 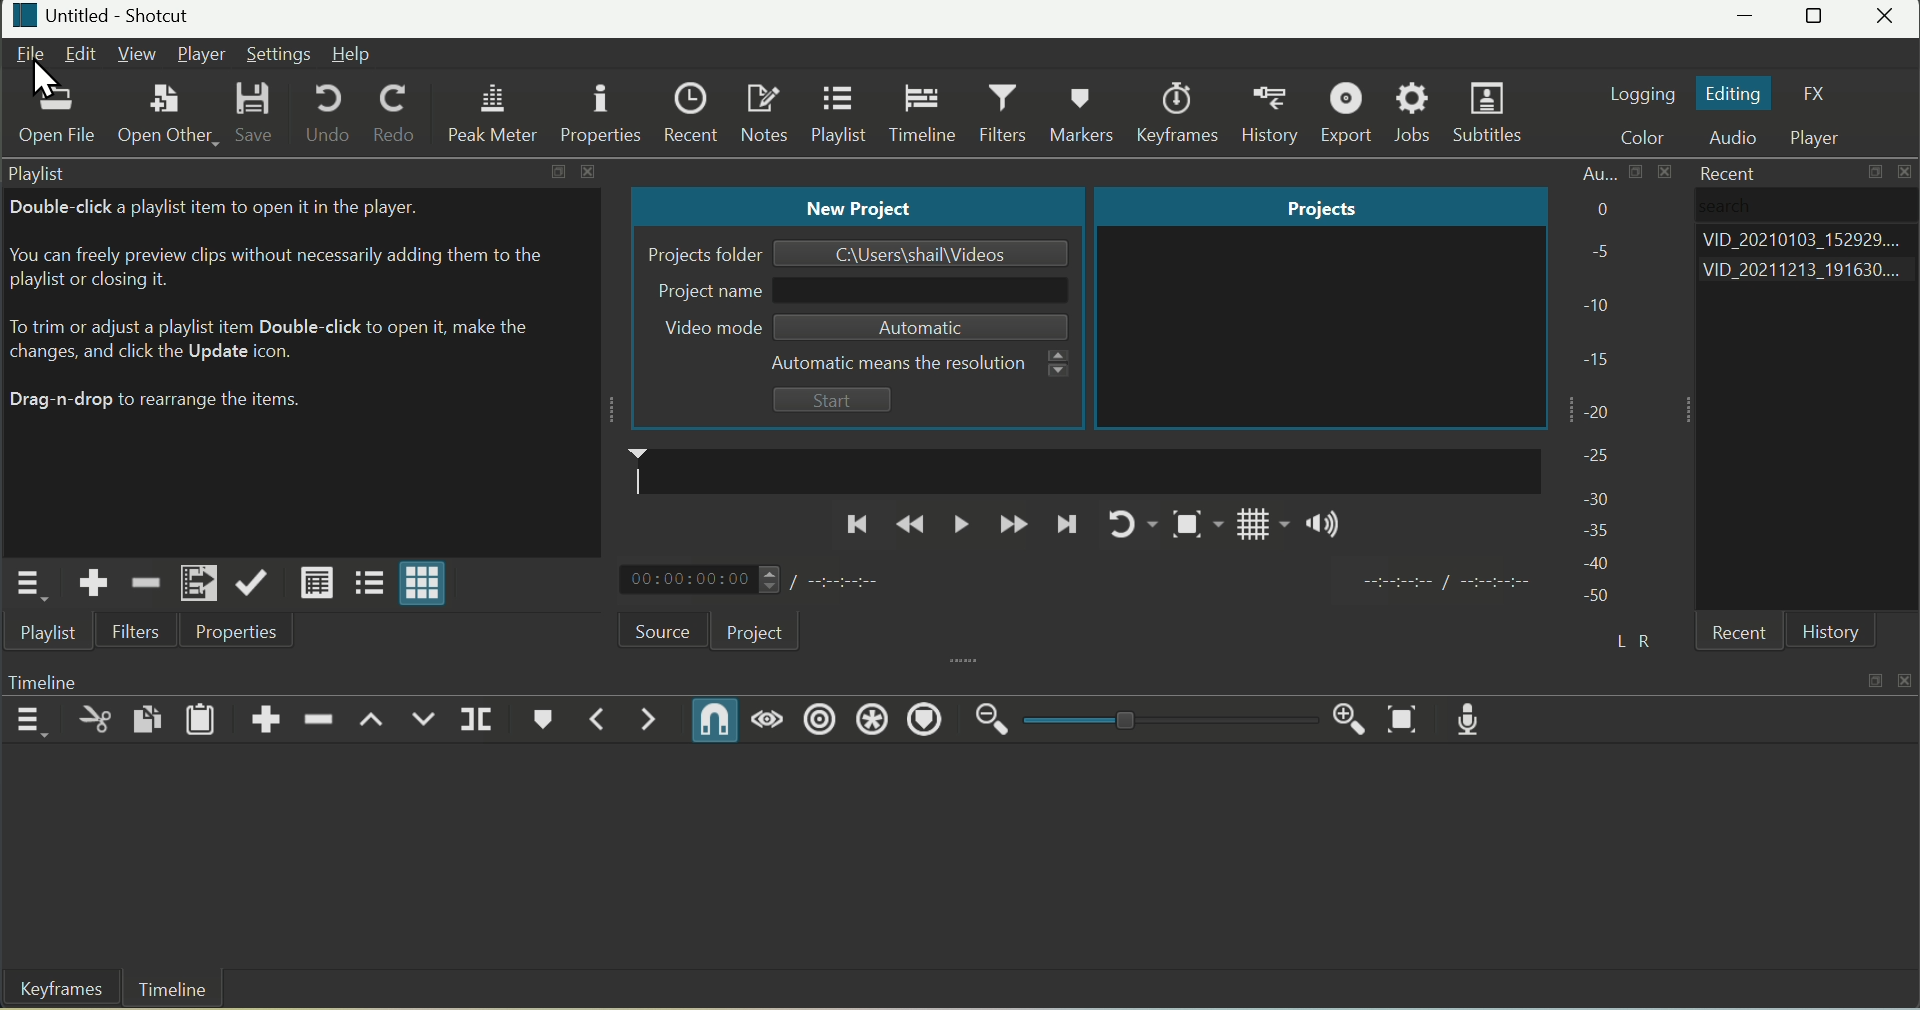 I want to click on Help, so click(x=352, y=54).